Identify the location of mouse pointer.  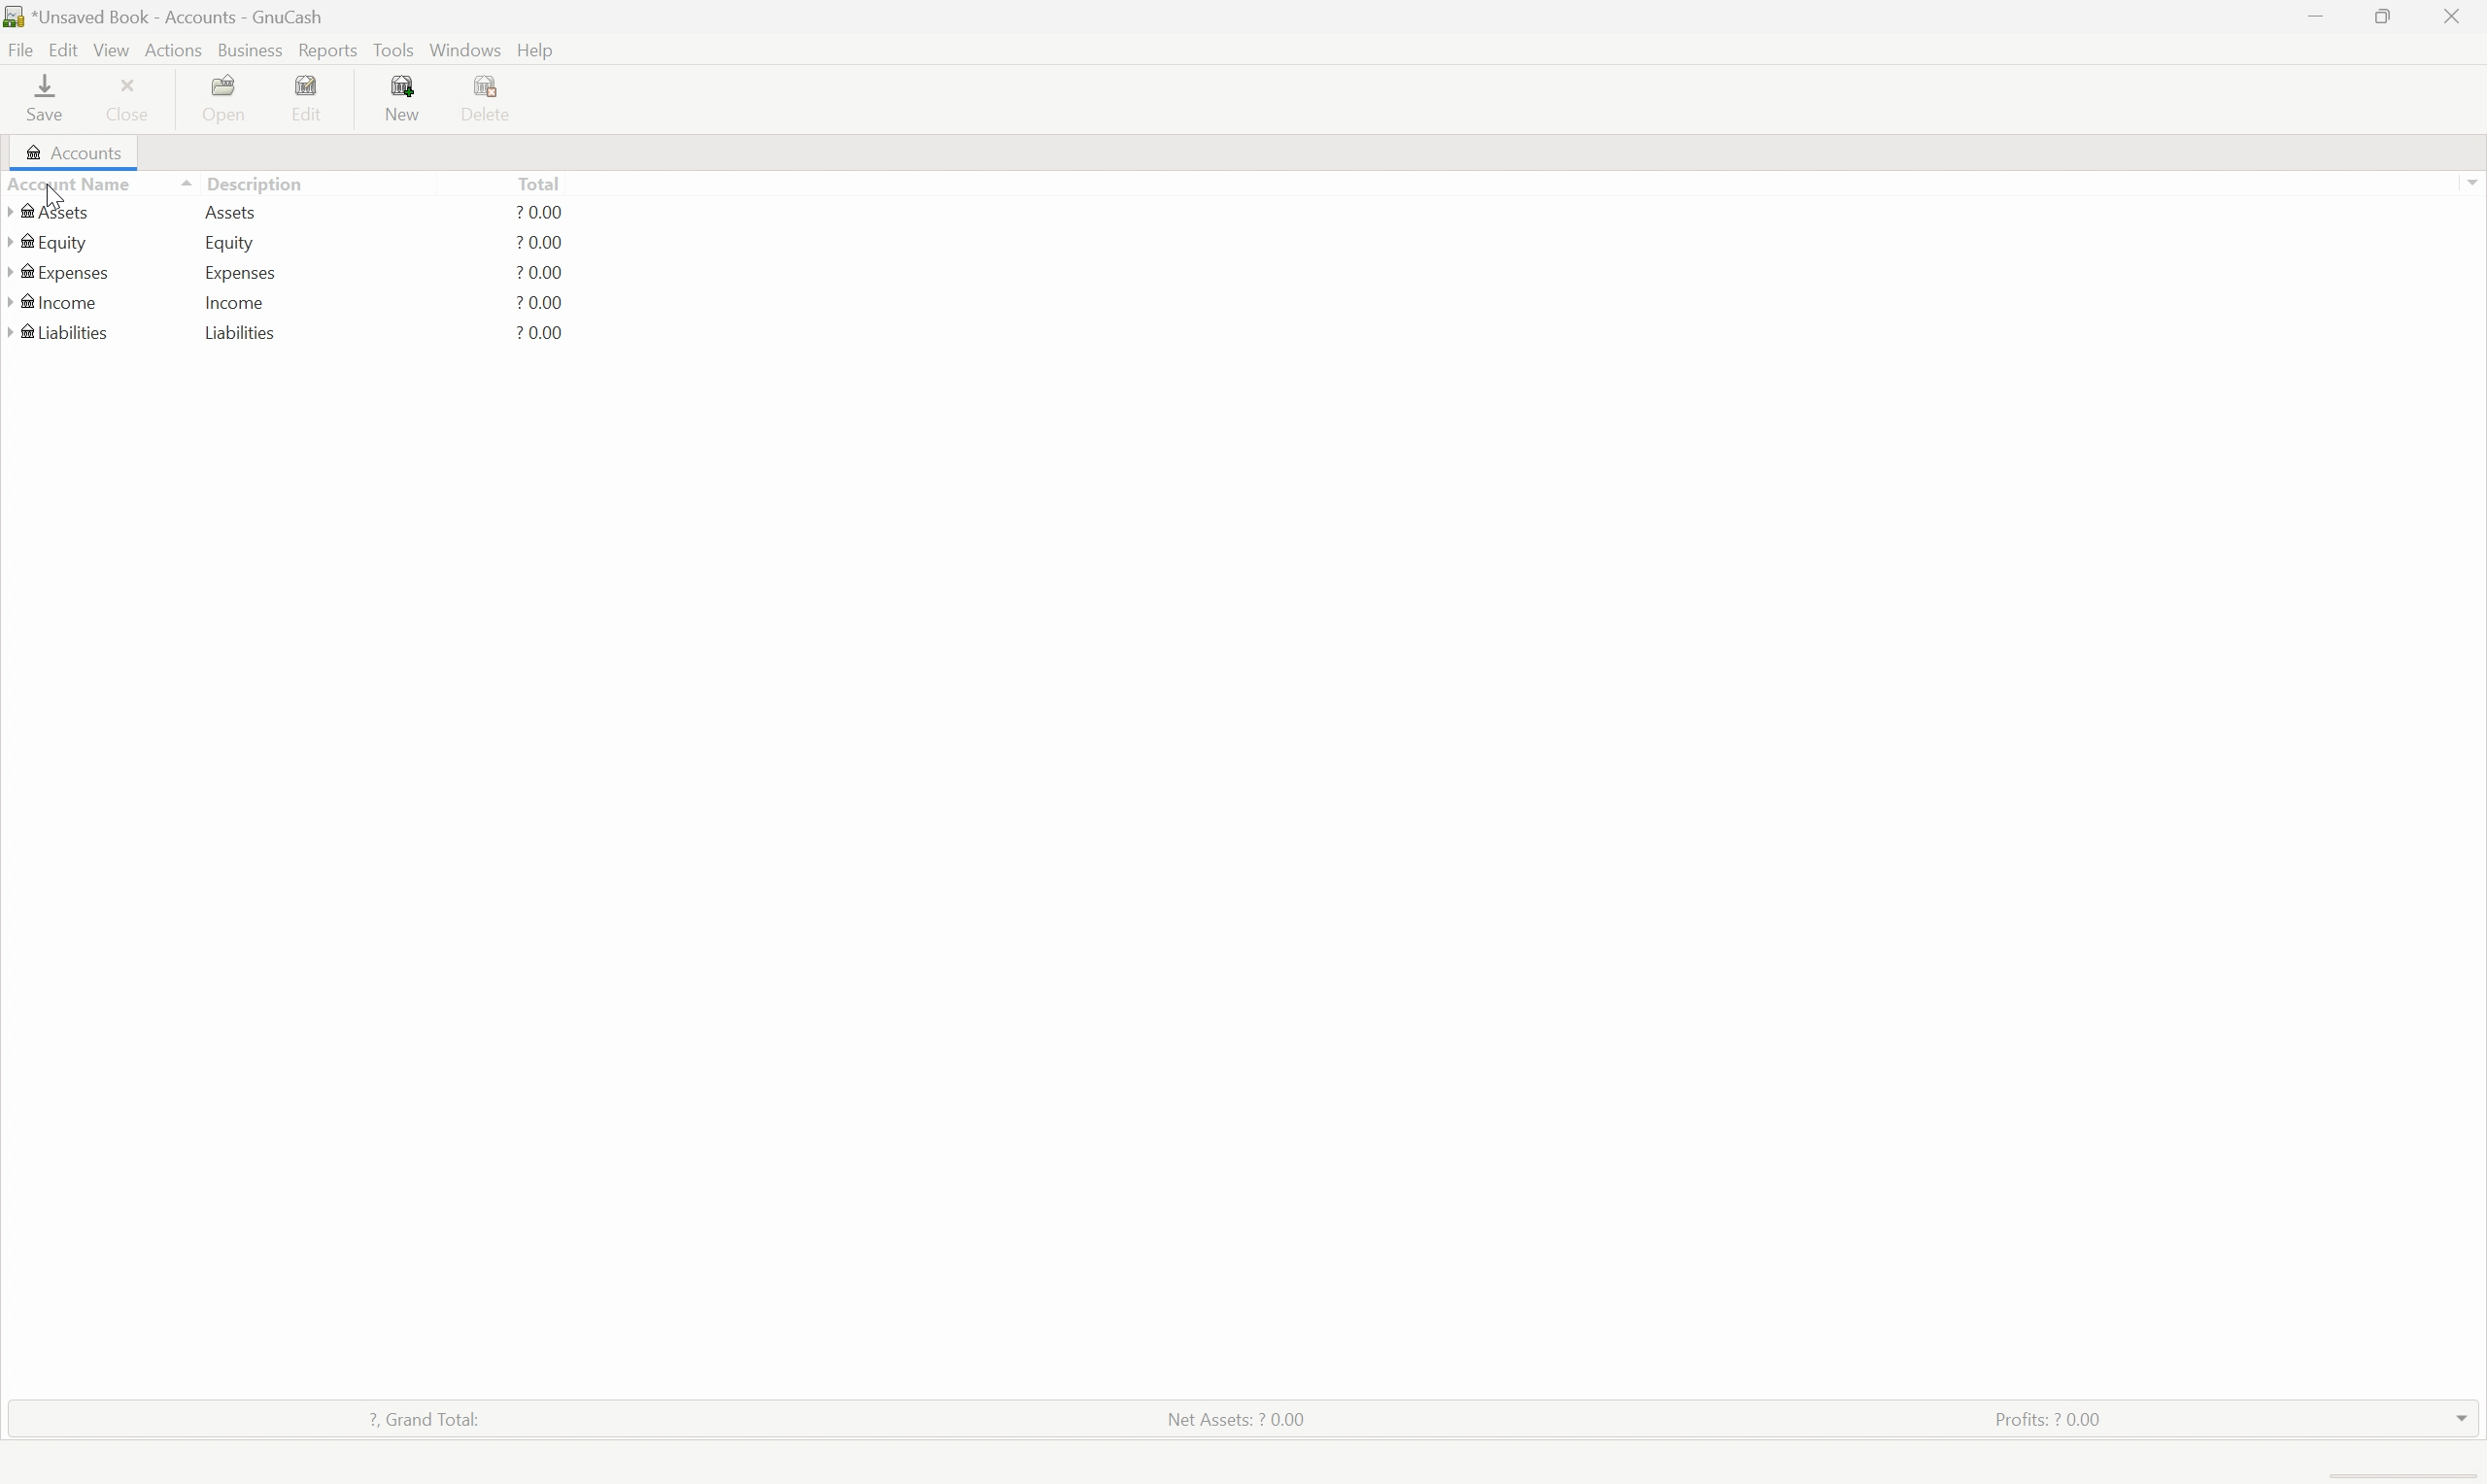
(69, 204).